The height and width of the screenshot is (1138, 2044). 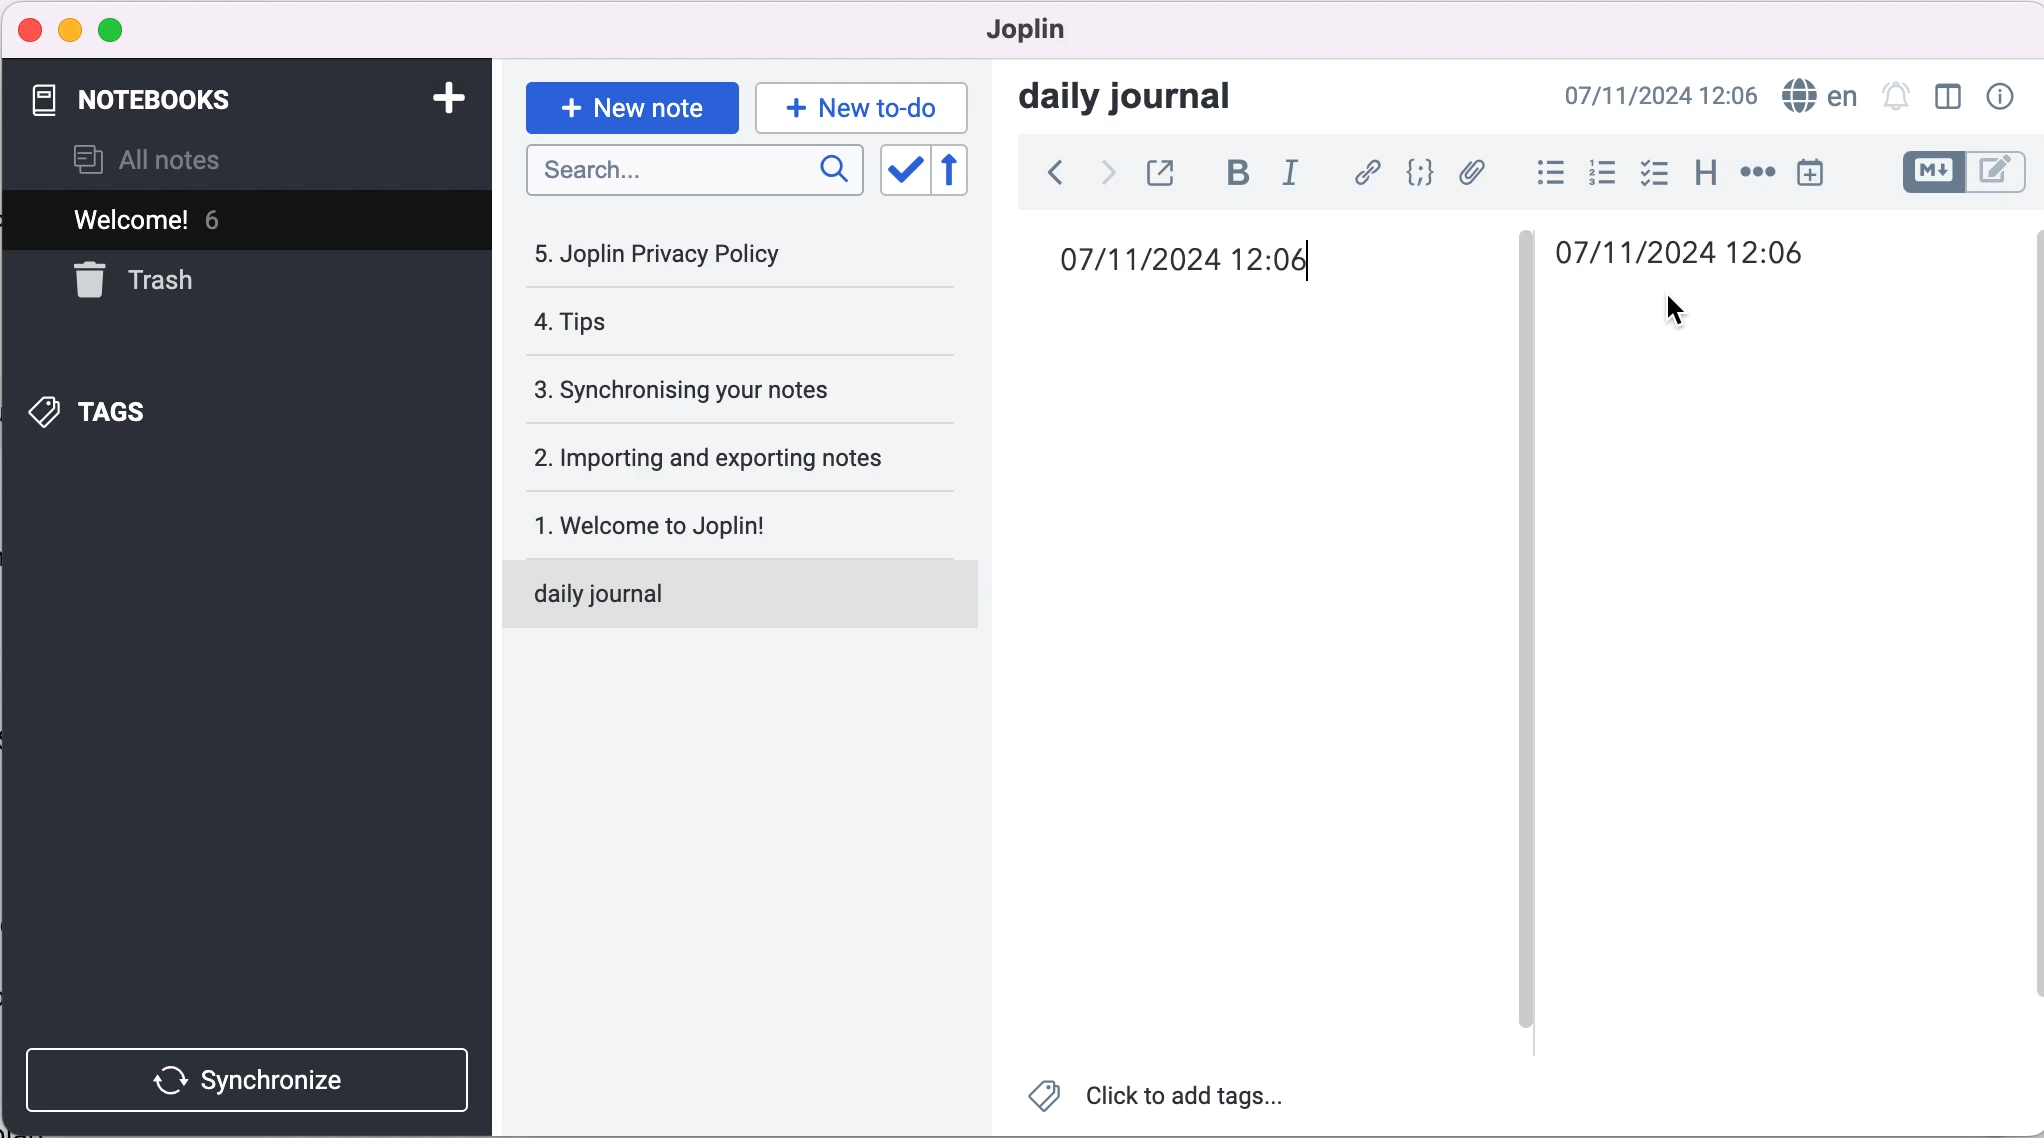 I want to click on click to add tags, so click(x=1159, y=1100).